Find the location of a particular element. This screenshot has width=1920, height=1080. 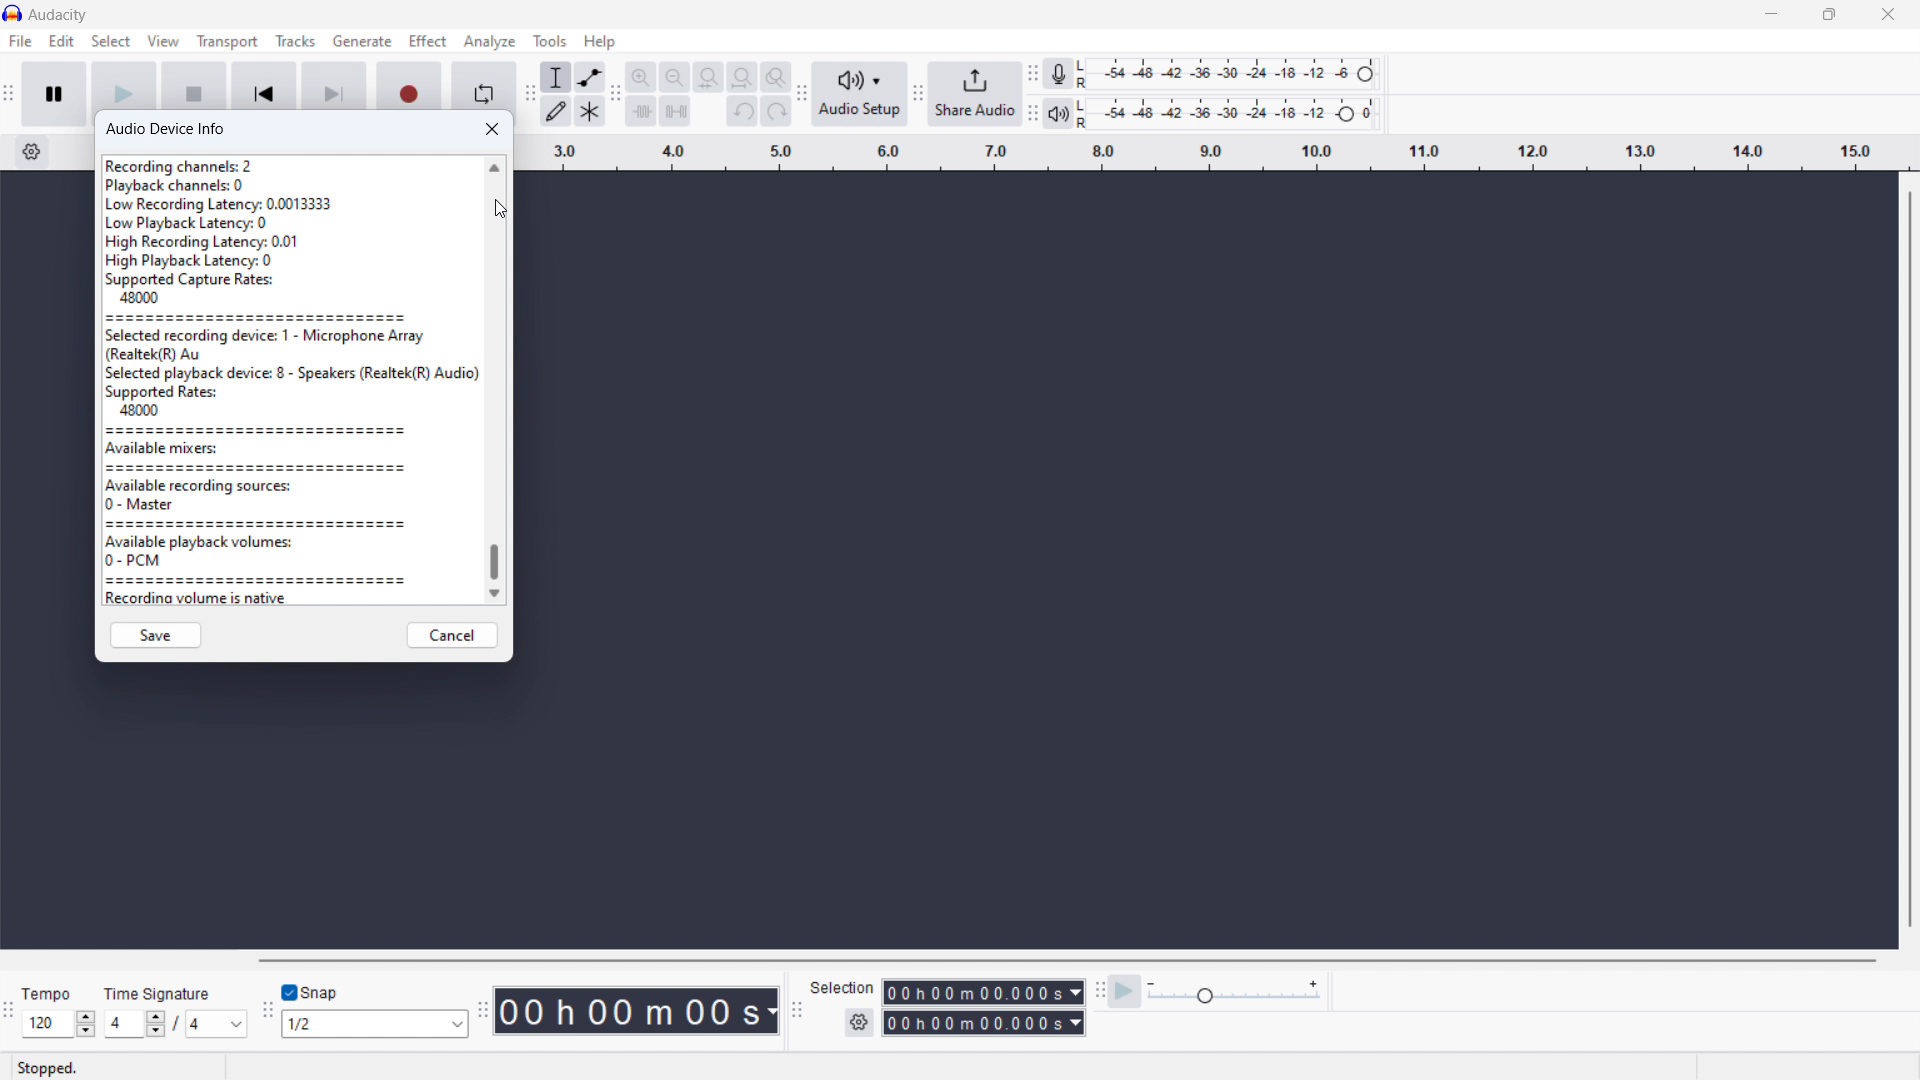

tools is located at coordinates (547, 41).